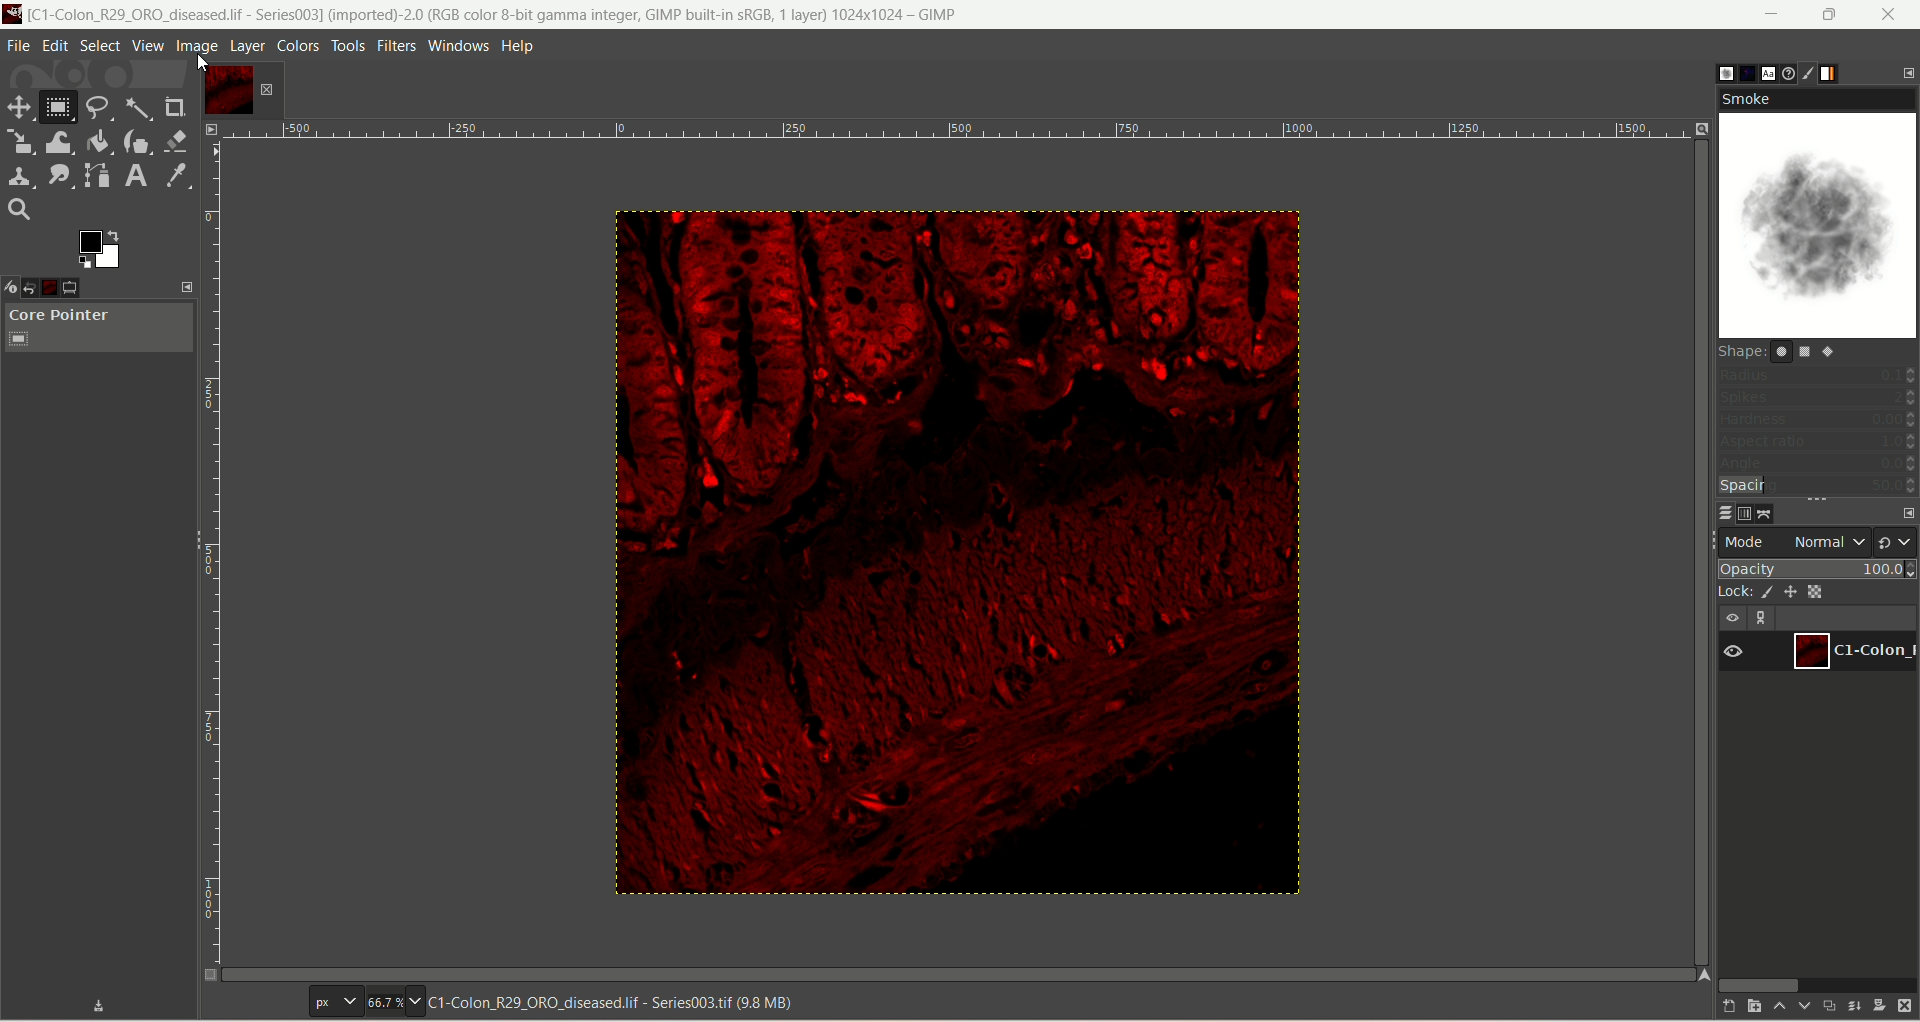 This screenshot has width=1920, height=1022. What do you see at coordinates (1819, 209) in the screenshot?
I see `smoke` at bounding box center [1819, 209].